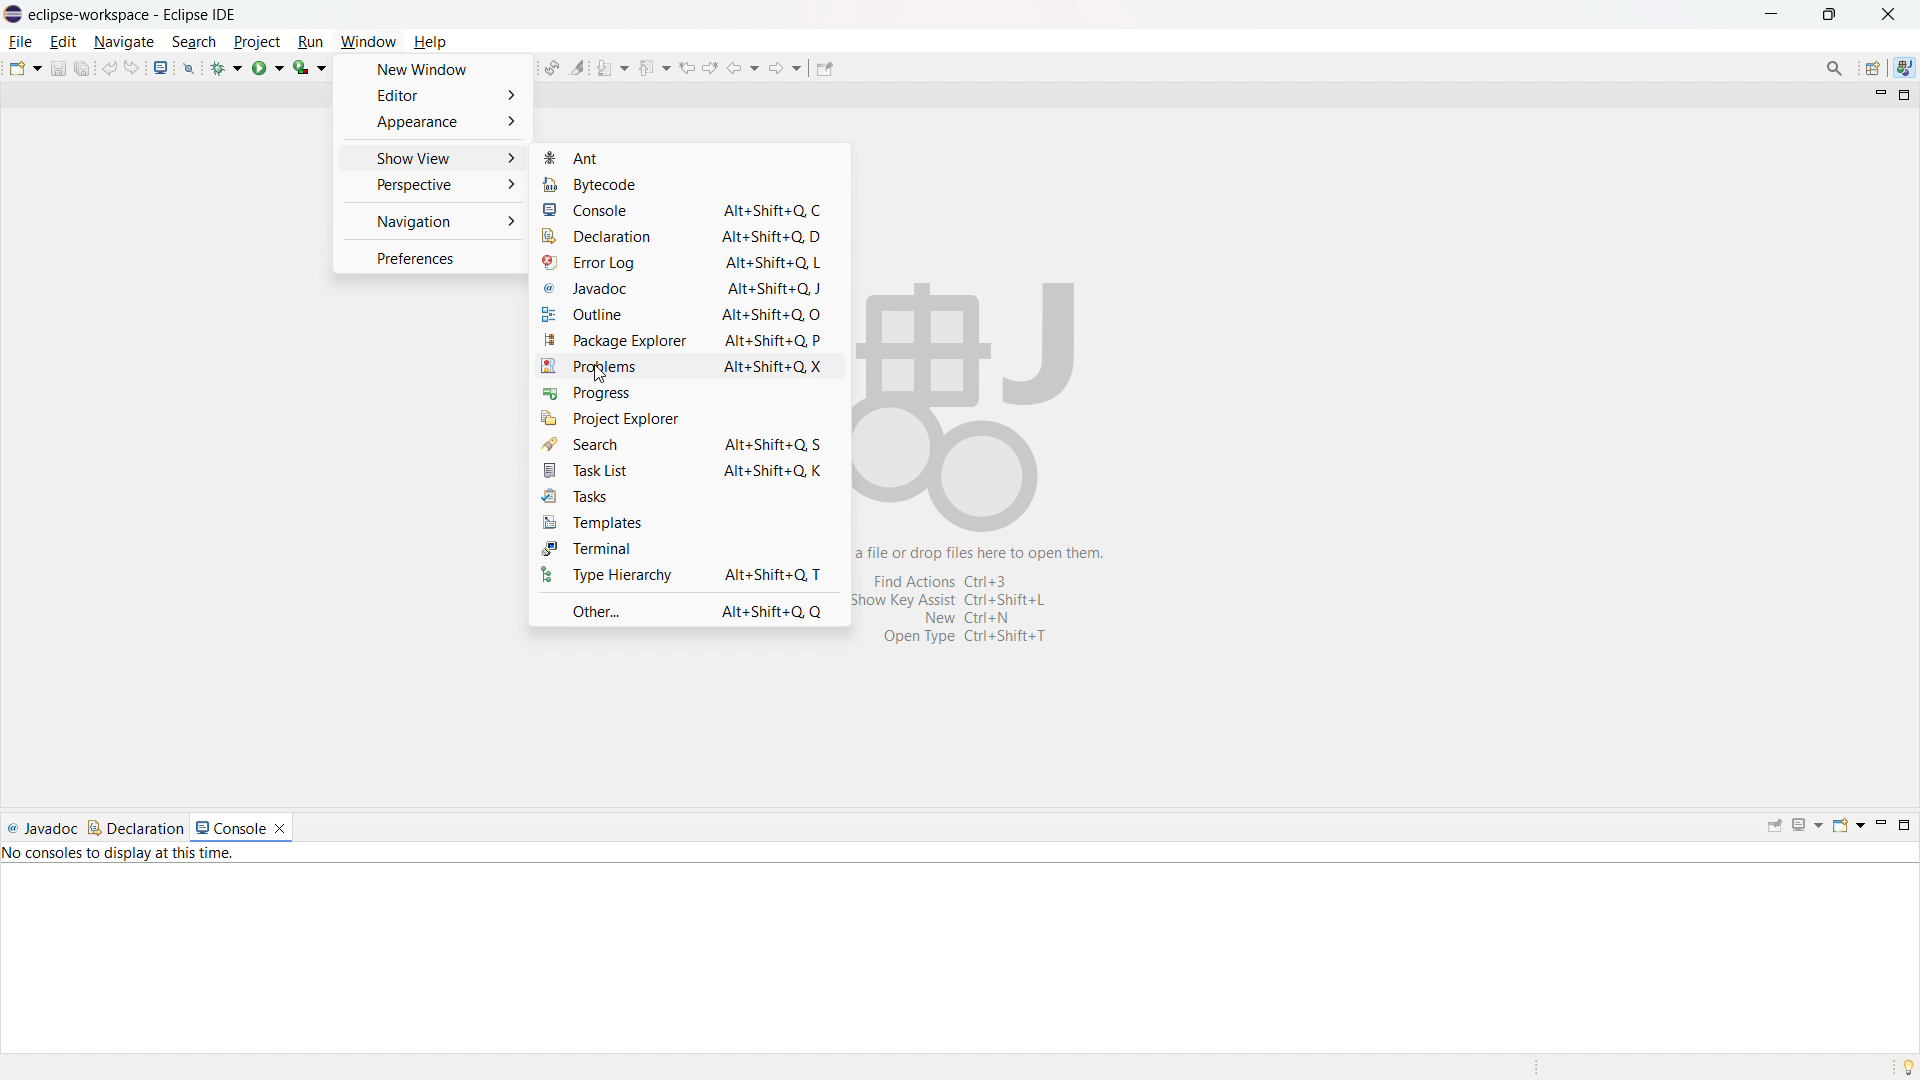 Image resolution: width=1920 pixels, height=1080 pixels. What do you see at coordinates (23, 68) in the screenshot?
I see `new` at bounding box center [23, 68].